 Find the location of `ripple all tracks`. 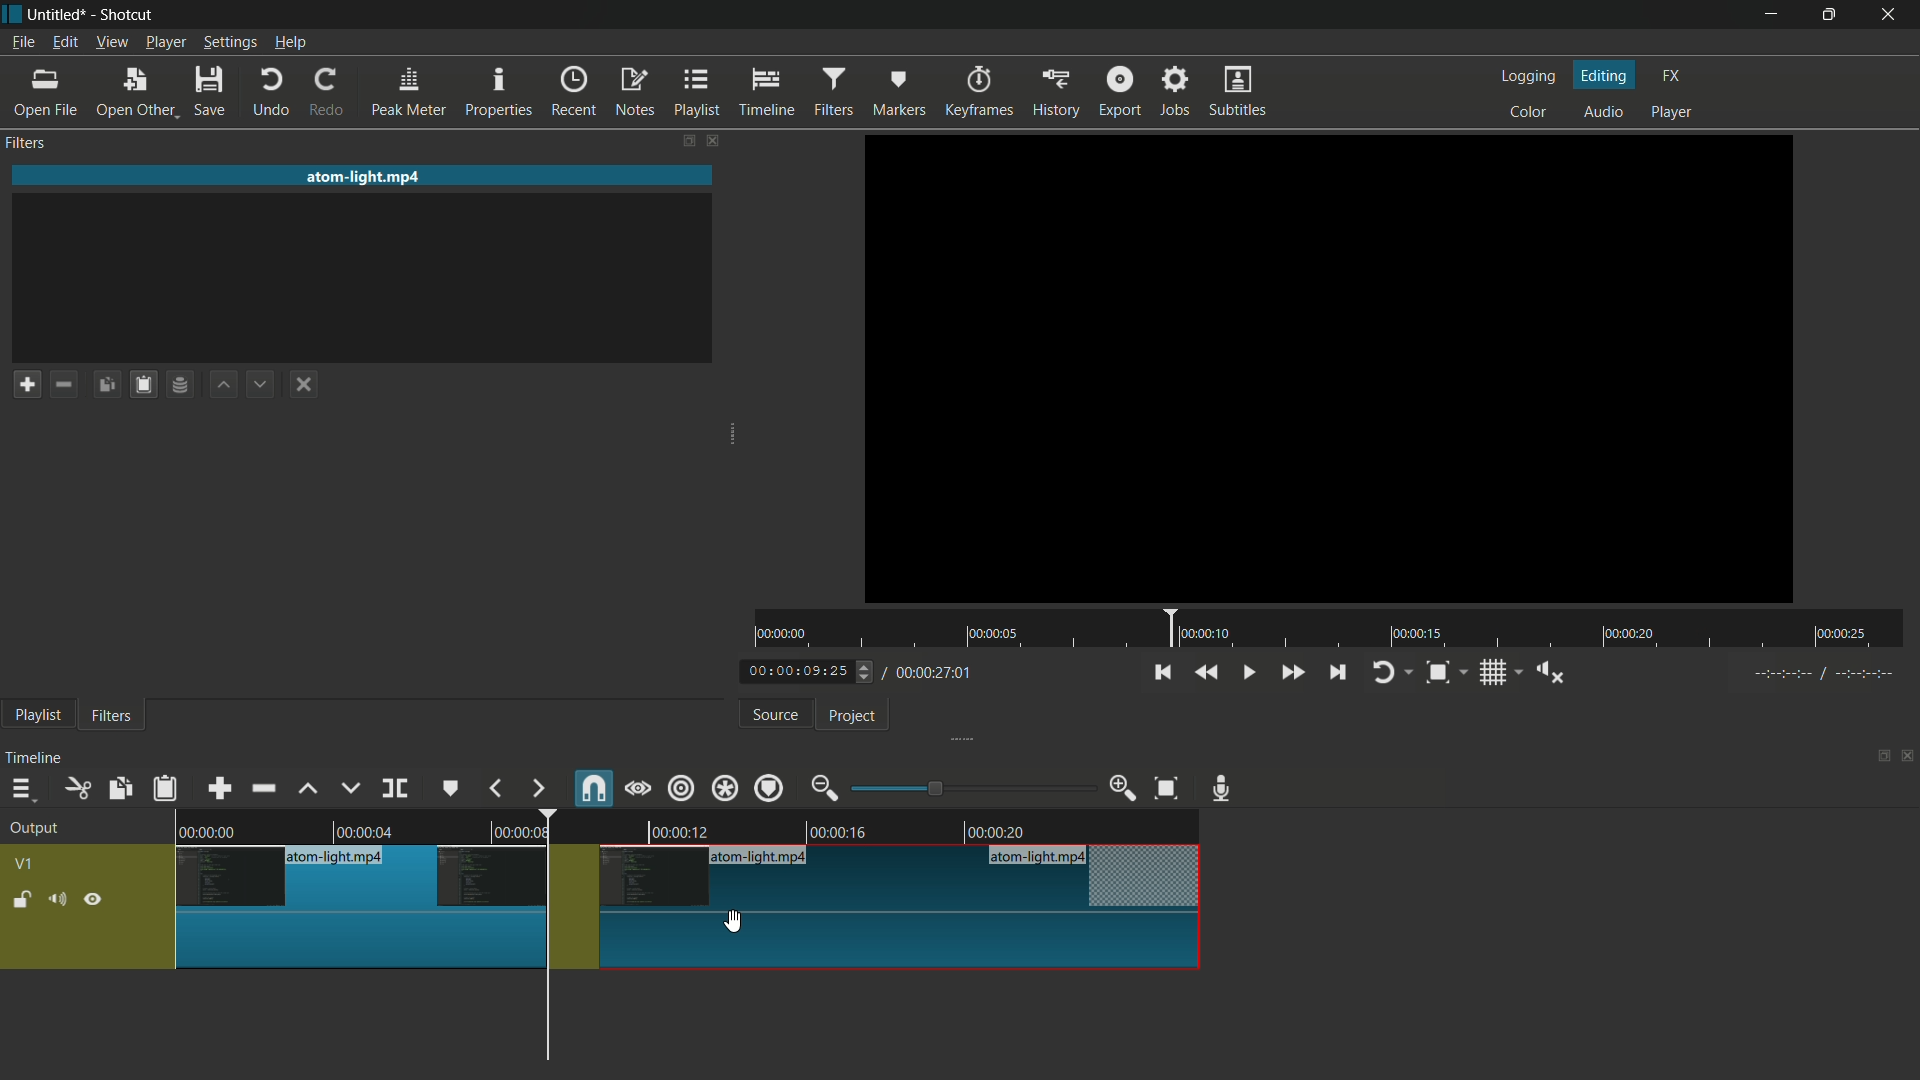

ripple all tracks is located at coordinates (724, 787).